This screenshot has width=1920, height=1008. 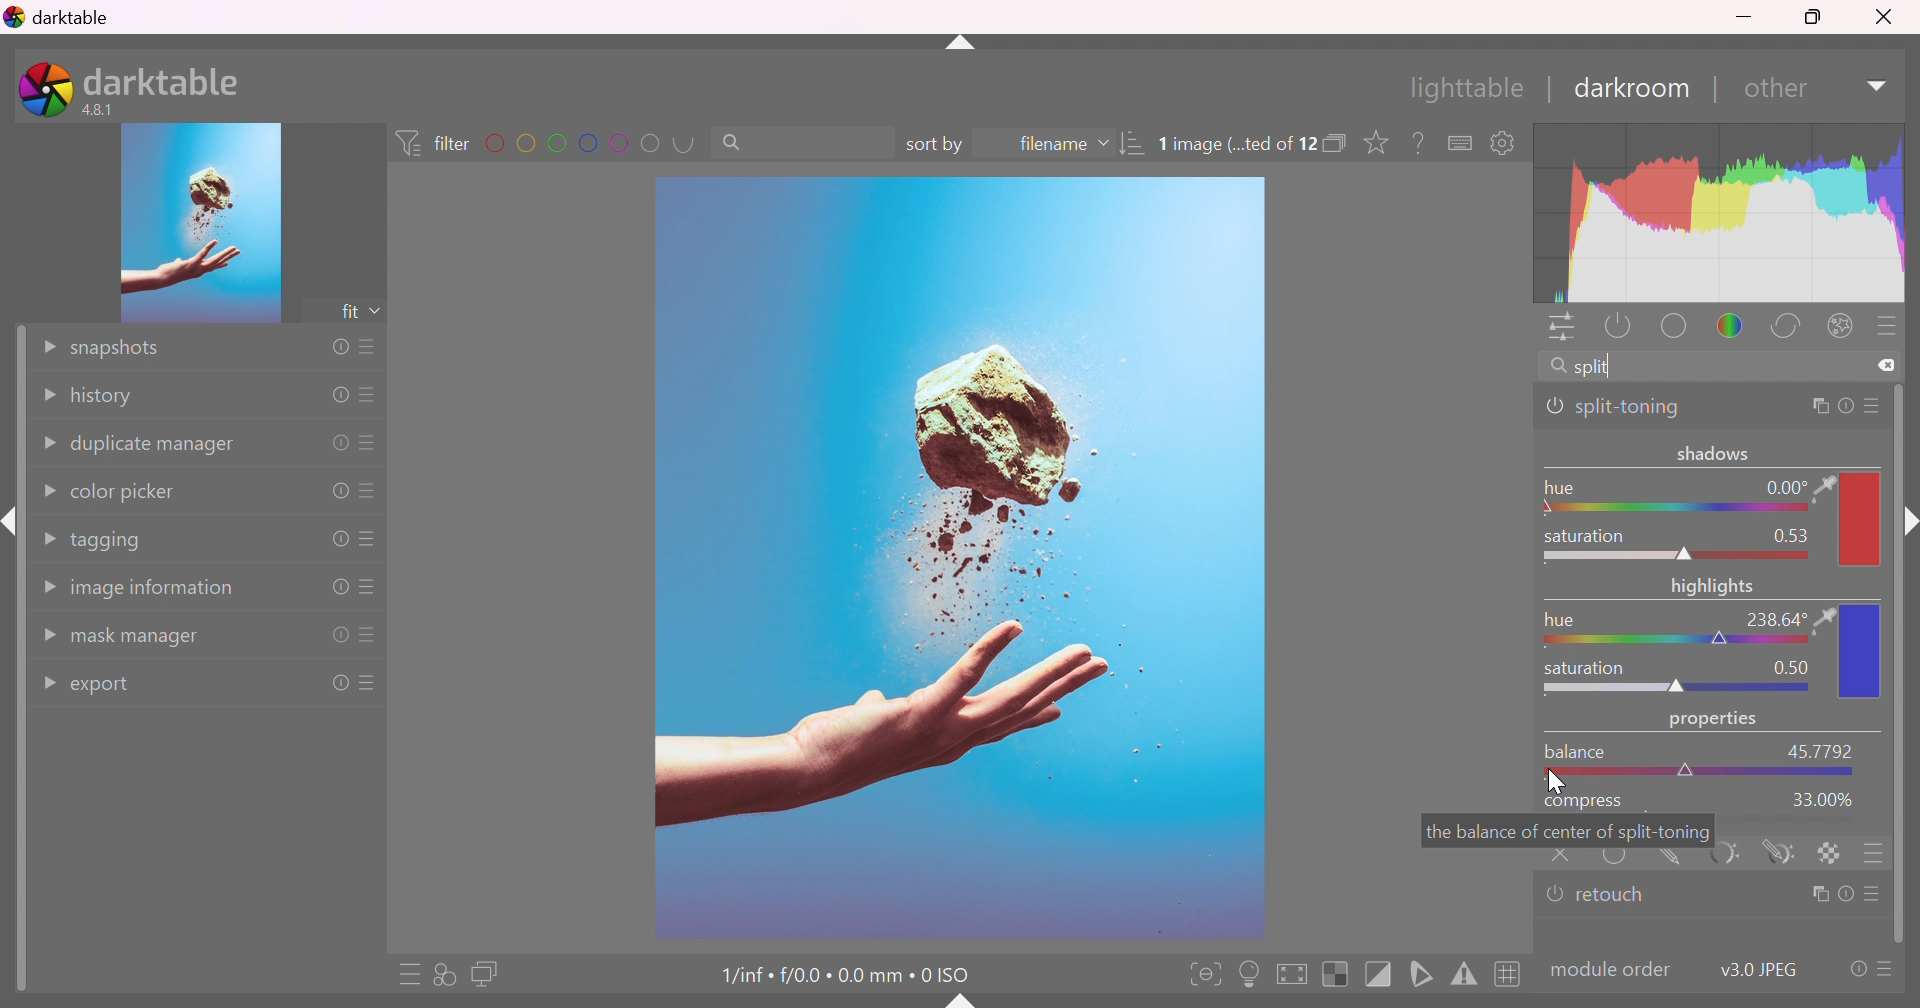 What do you see at coordinates (1732, 330) in the screenshot?
I see `color` at bounding box center [1732, 330].